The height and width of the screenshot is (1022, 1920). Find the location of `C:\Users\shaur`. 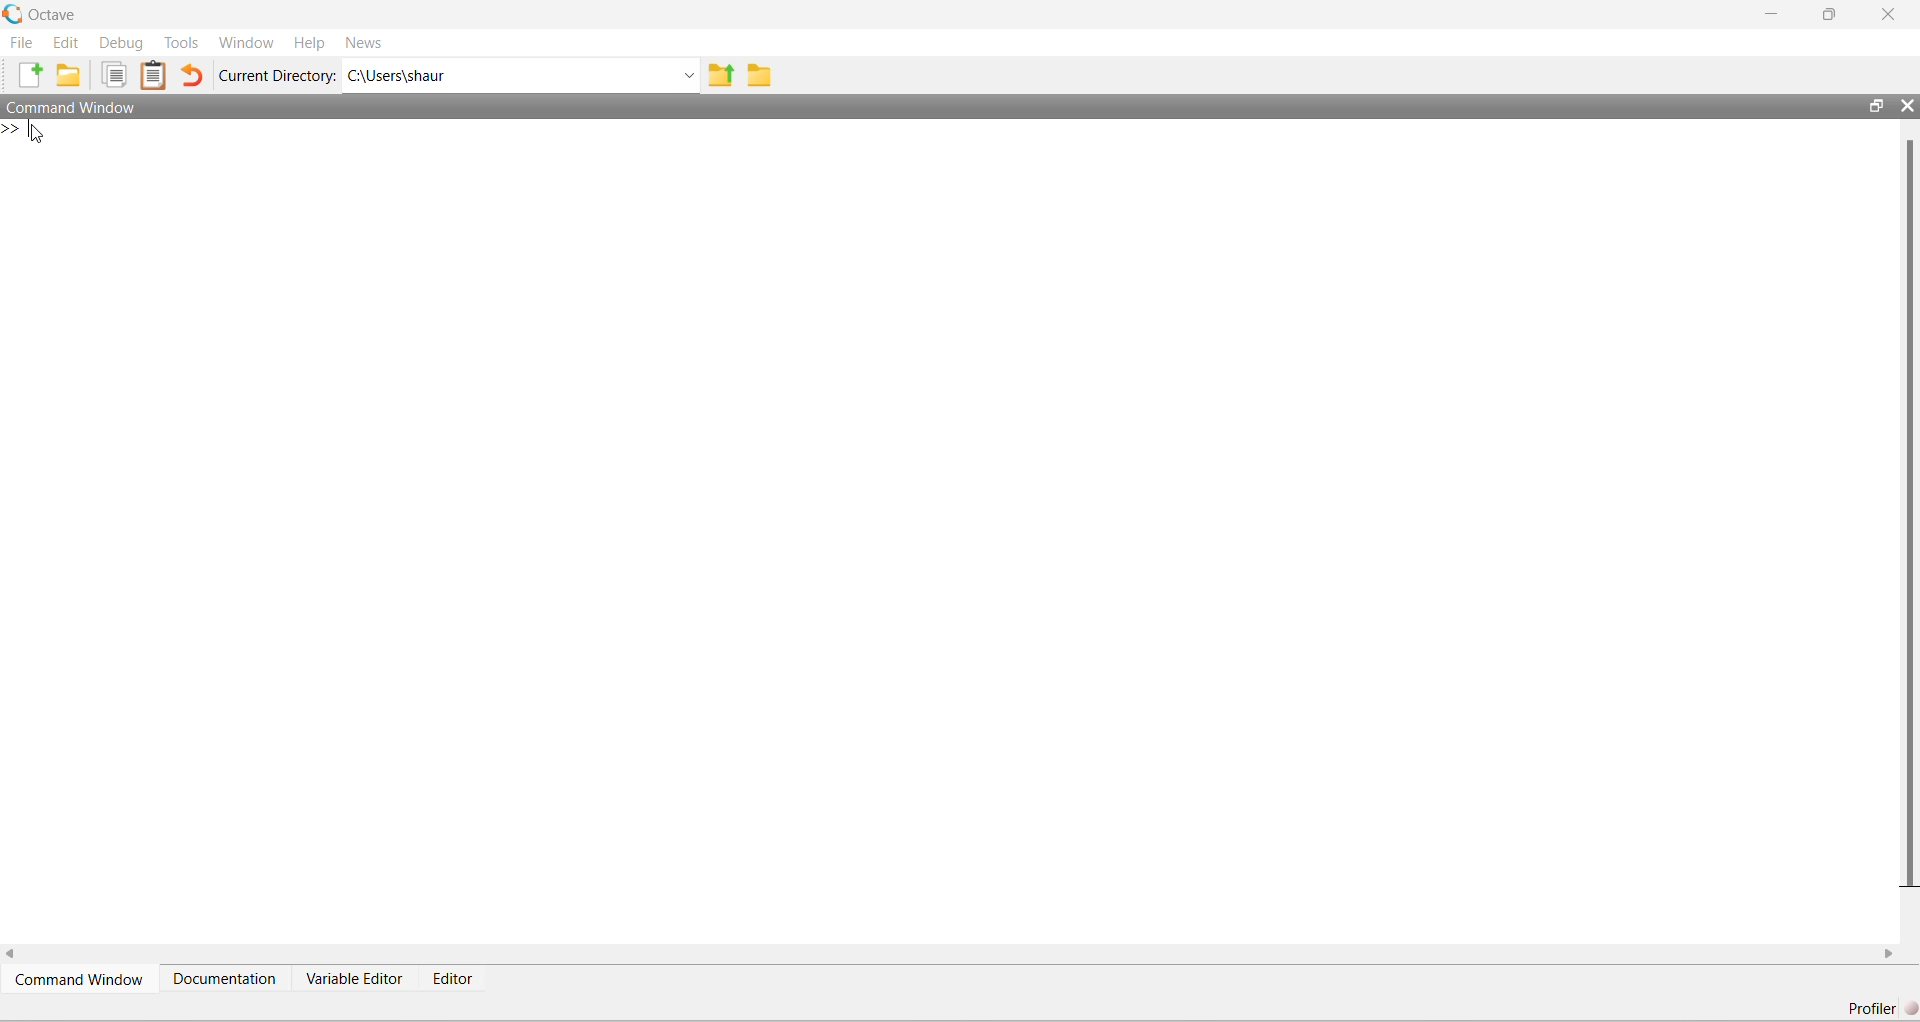

C:\Users\shaur is located at coordinates (508, 75).